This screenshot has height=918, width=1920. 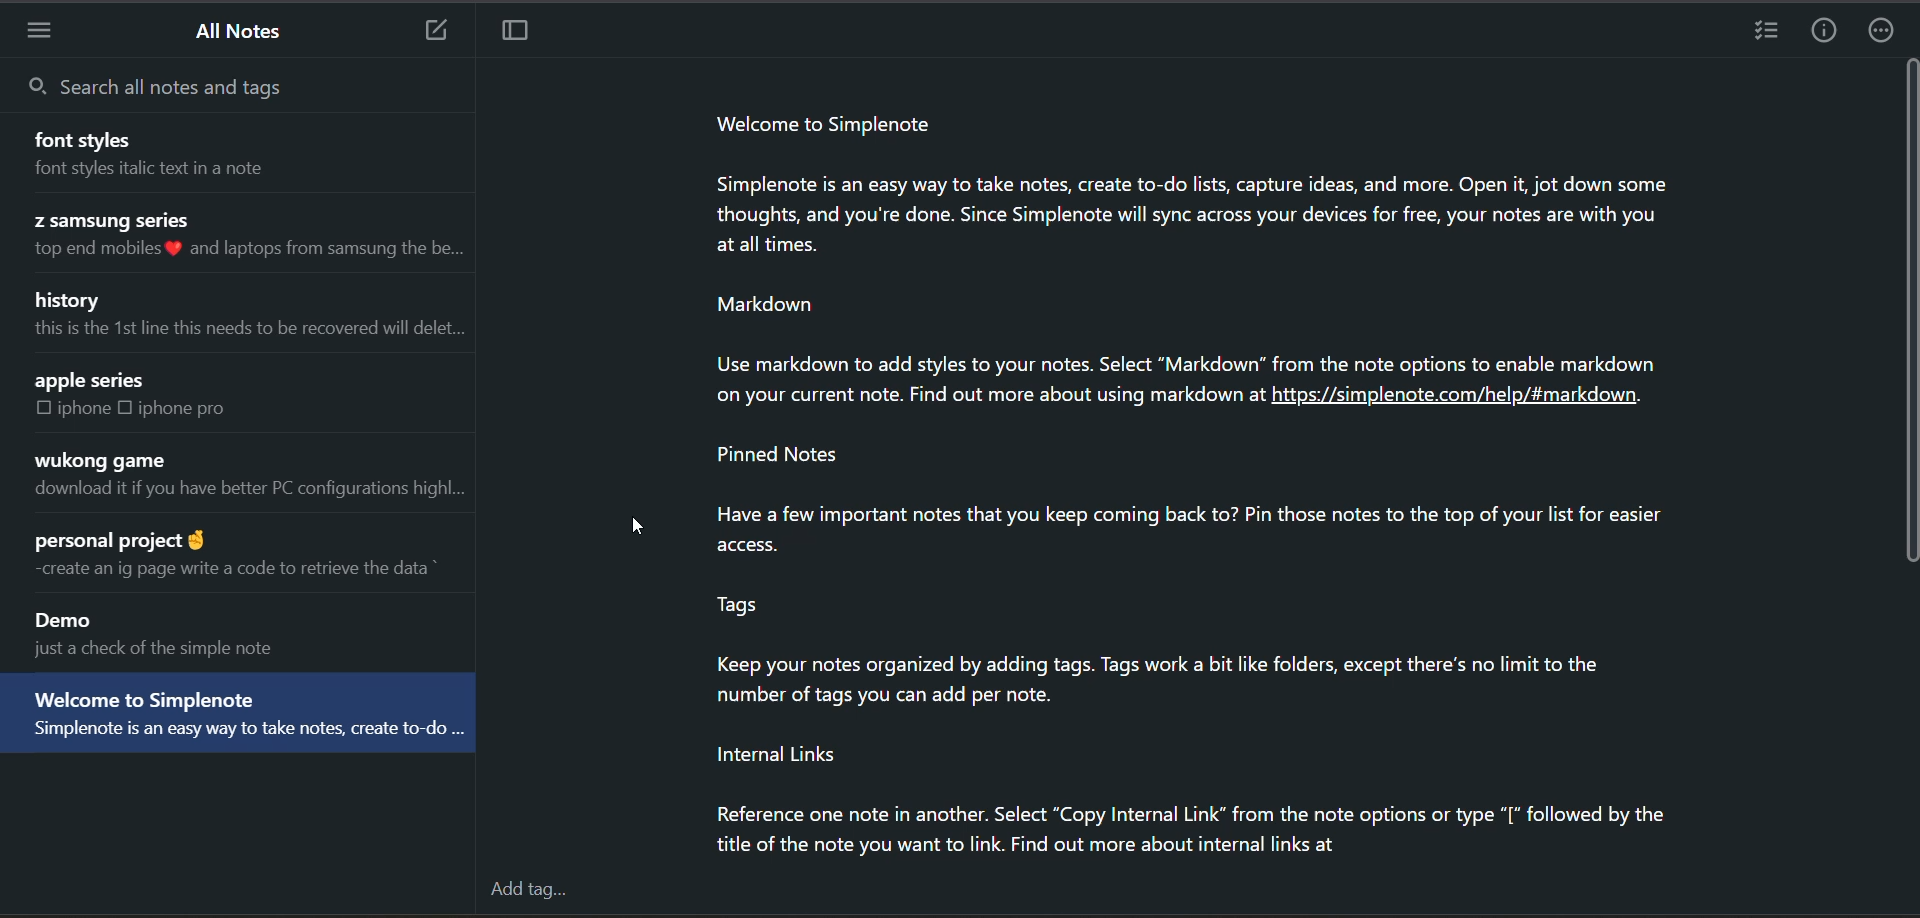 What do you see at coordinates (71, 300) in the screenshot?
I see `history` at bounding box center [71, 300].